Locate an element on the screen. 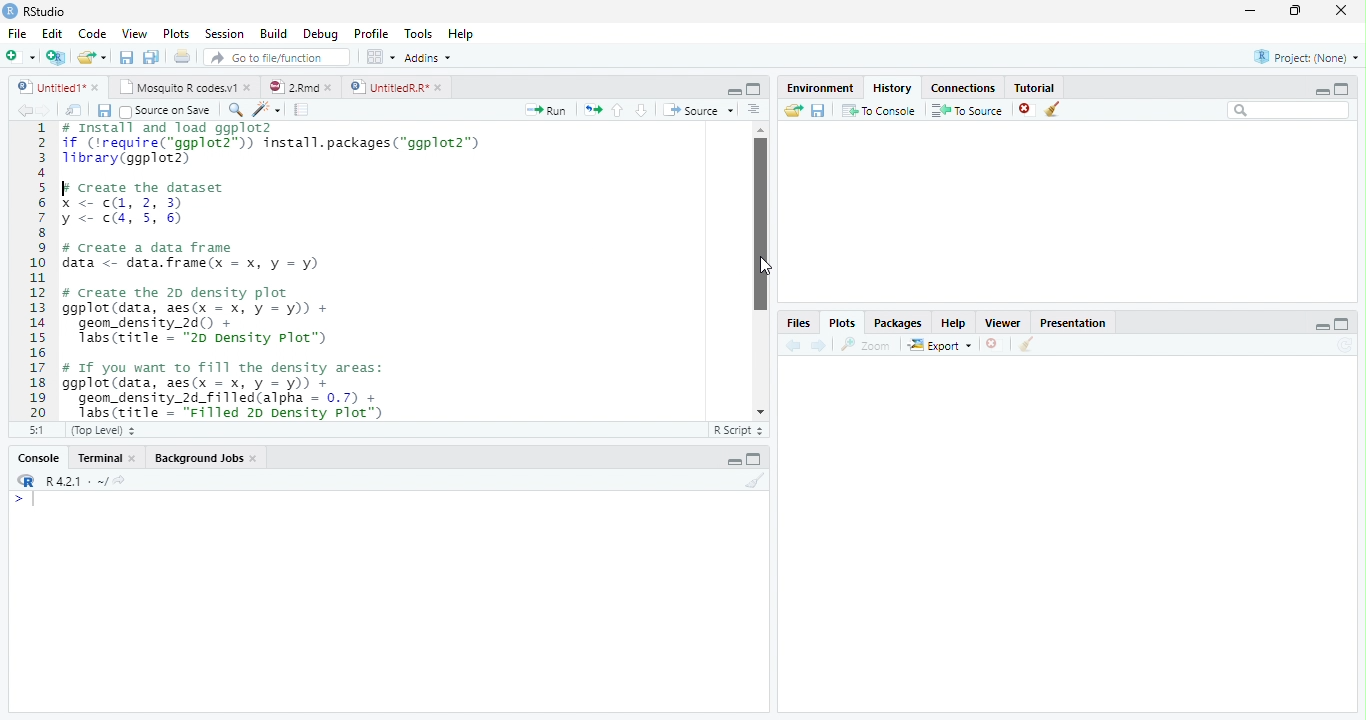 Image resolution: width=1366 pixels, height=720 pixels. Project: (None) is located at coordinates (1305, 57).